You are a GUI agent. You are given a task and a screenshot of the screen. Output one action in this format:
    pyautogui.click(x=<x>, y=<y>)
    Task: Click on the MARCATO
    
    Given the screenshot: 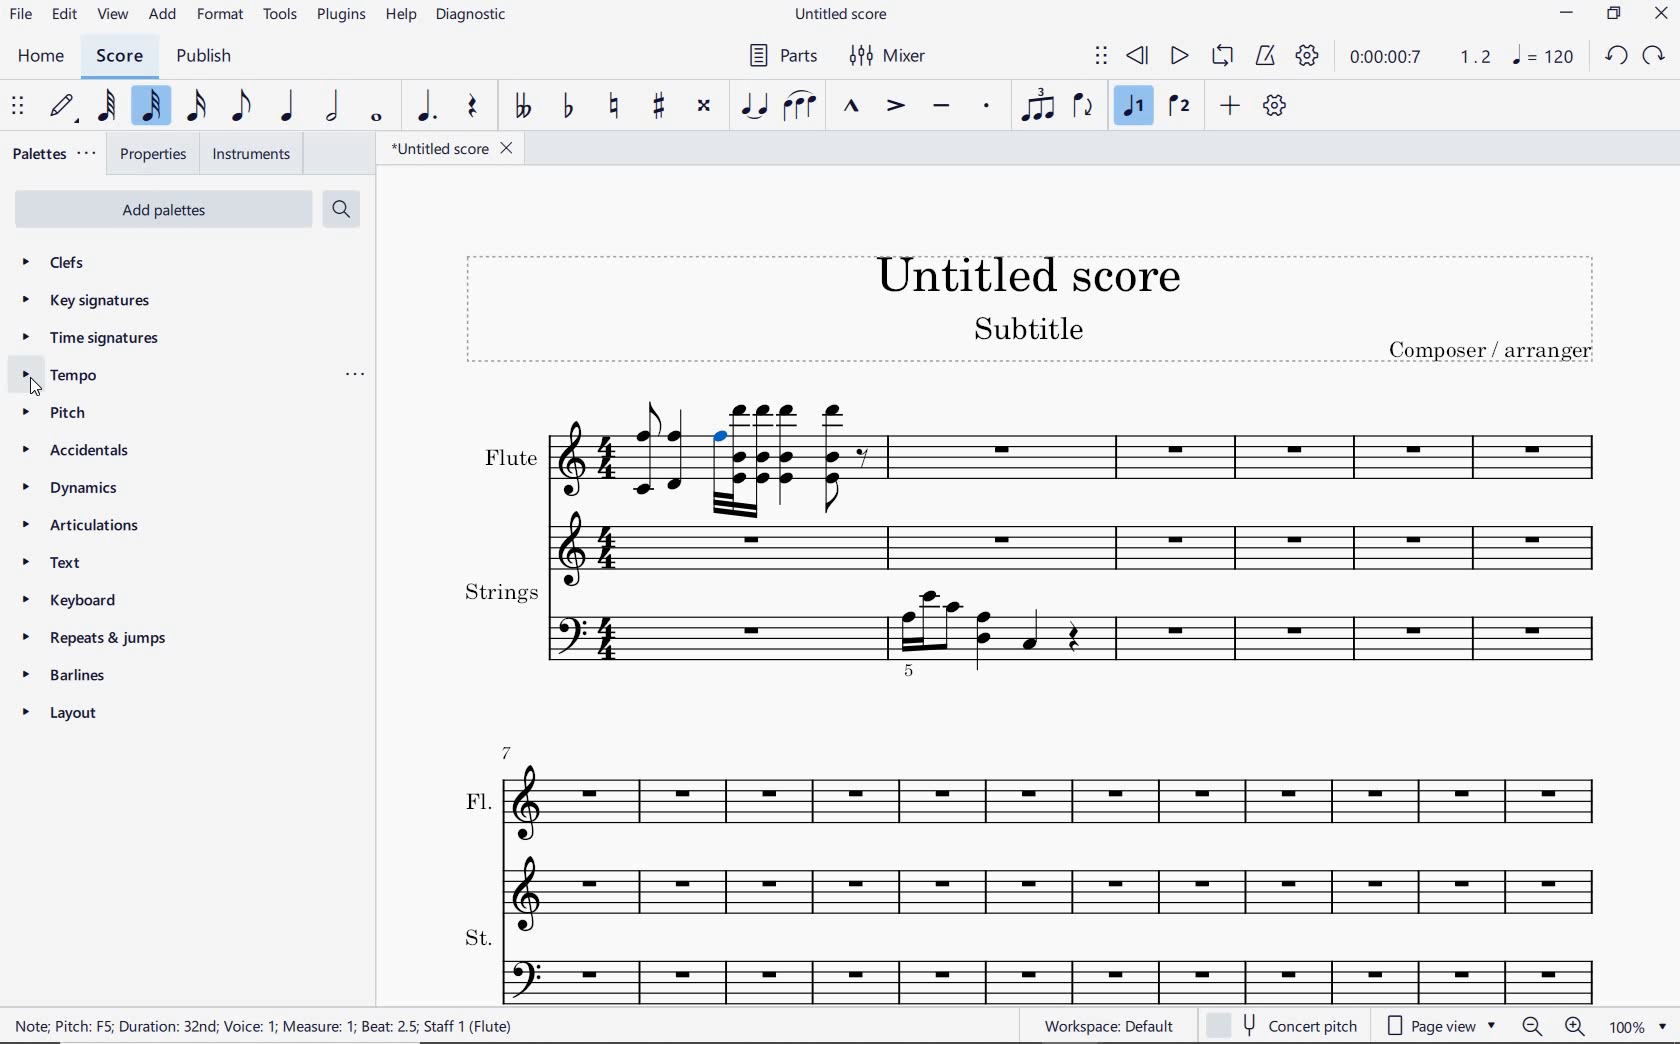 What is the action you would take?
    pyautogui.click(x=850, y=110)
    